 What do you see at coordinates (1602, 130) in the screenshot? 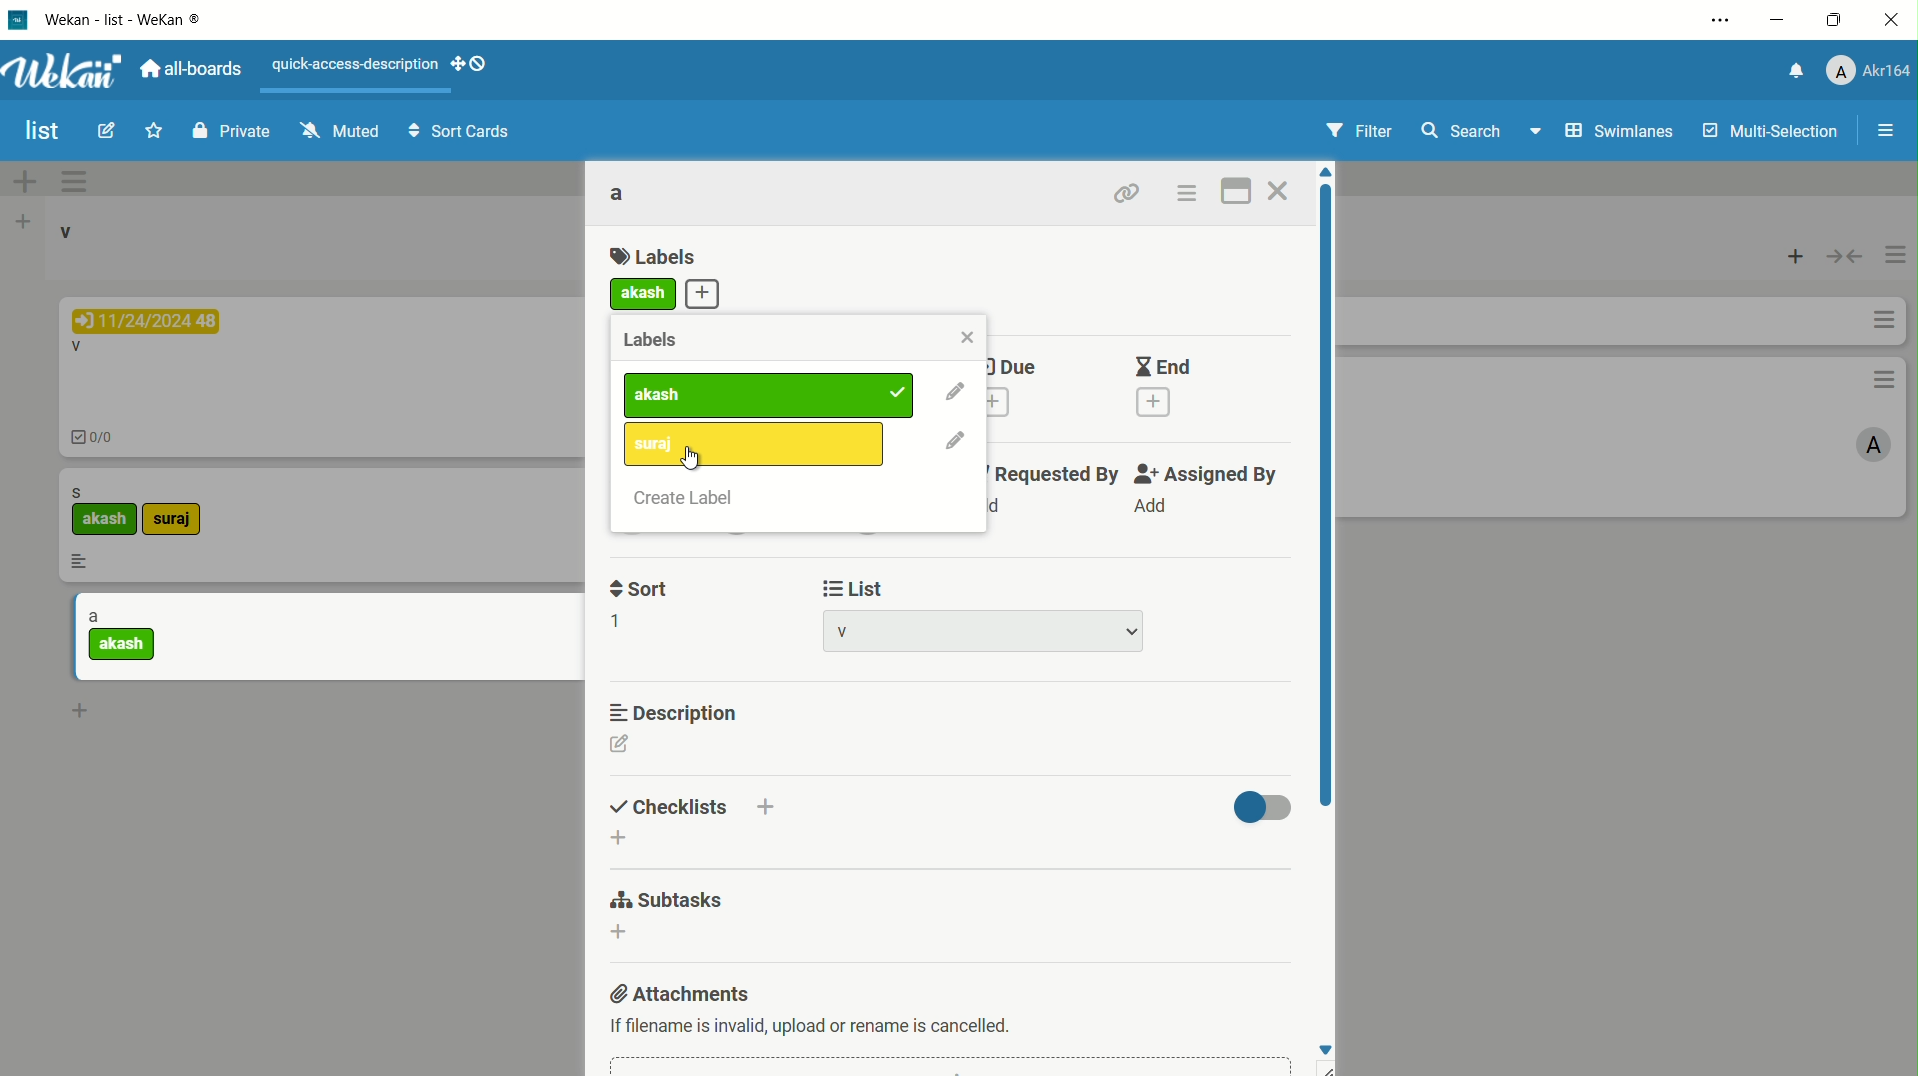
I see `swimlanes` at bounding box center [1602, 130].